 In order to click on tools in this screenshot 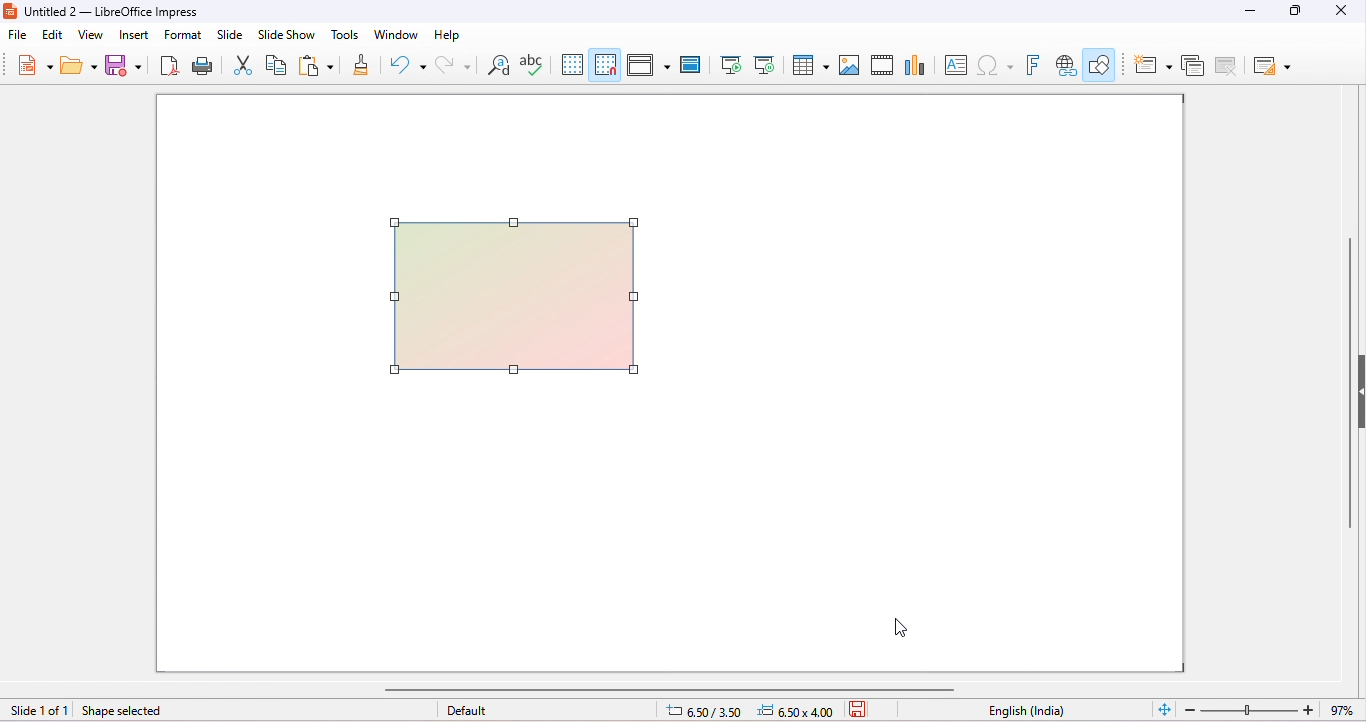, I will do `click(344, 34)`.